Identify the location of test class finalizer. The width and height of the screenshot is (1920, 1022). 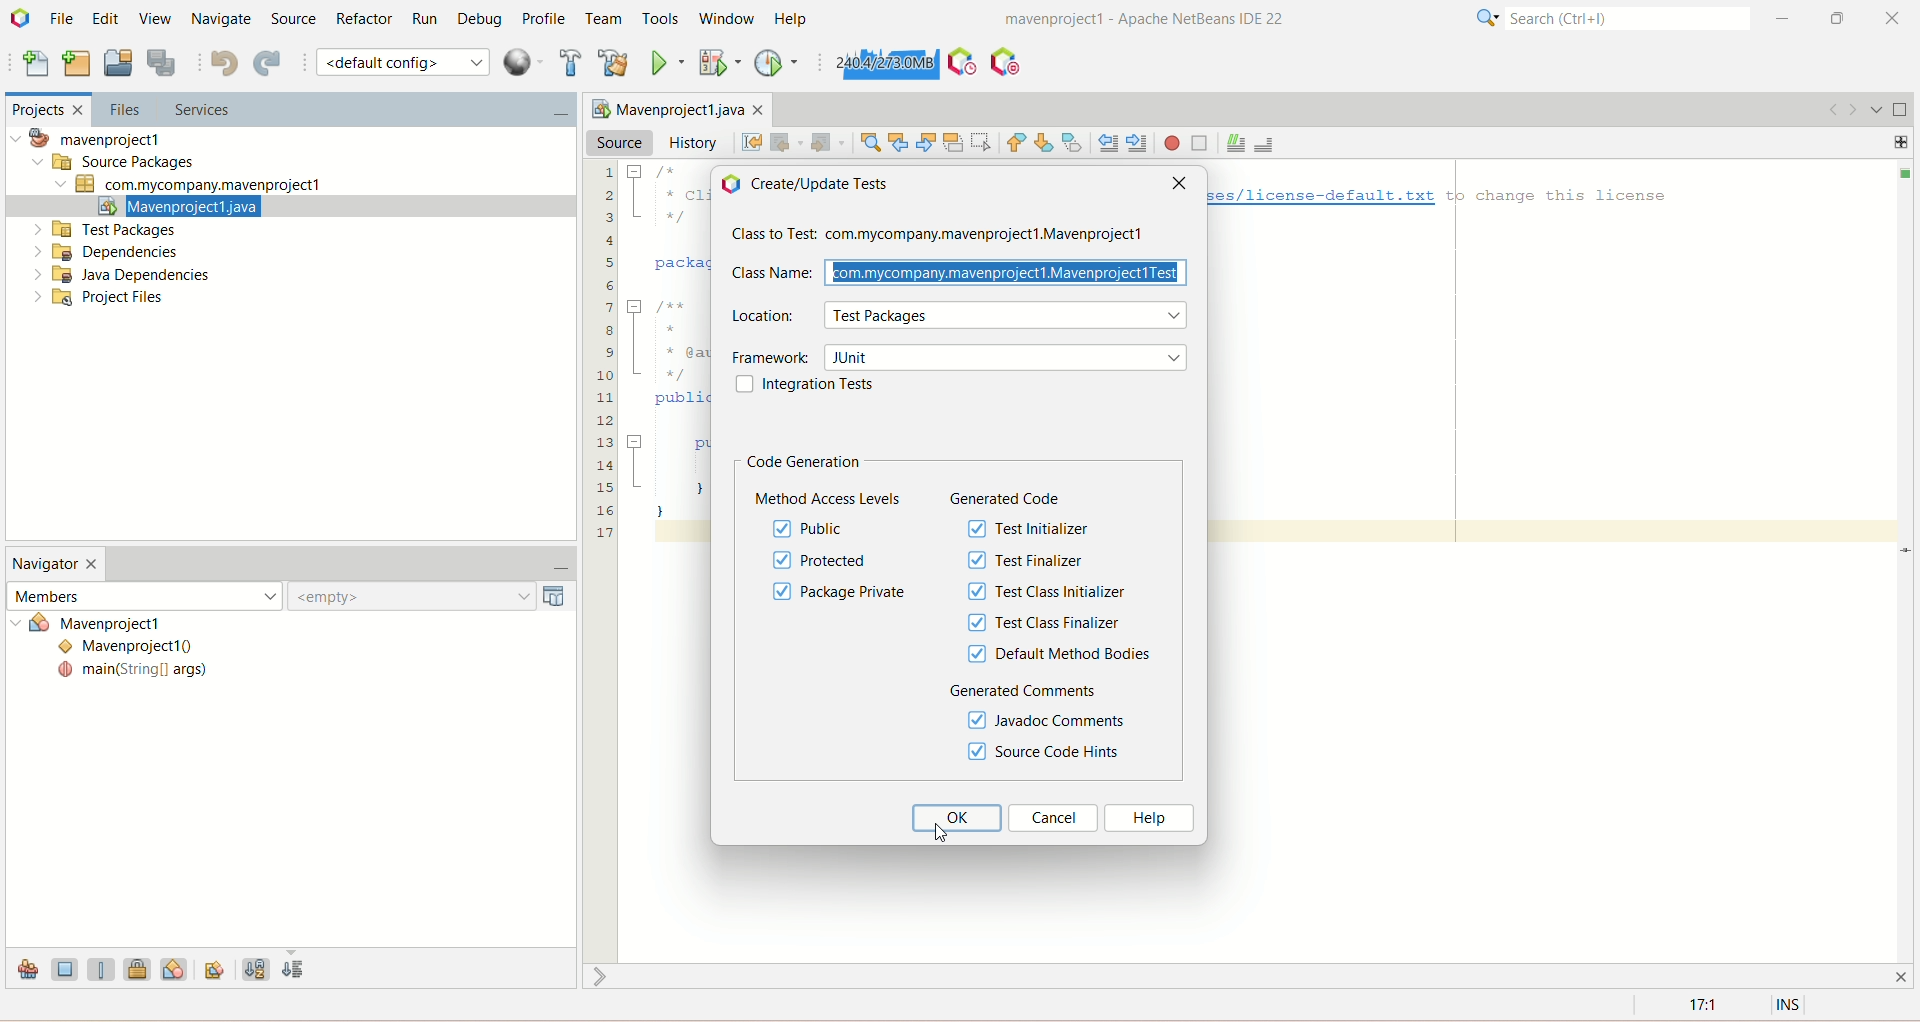
(1042, 624).